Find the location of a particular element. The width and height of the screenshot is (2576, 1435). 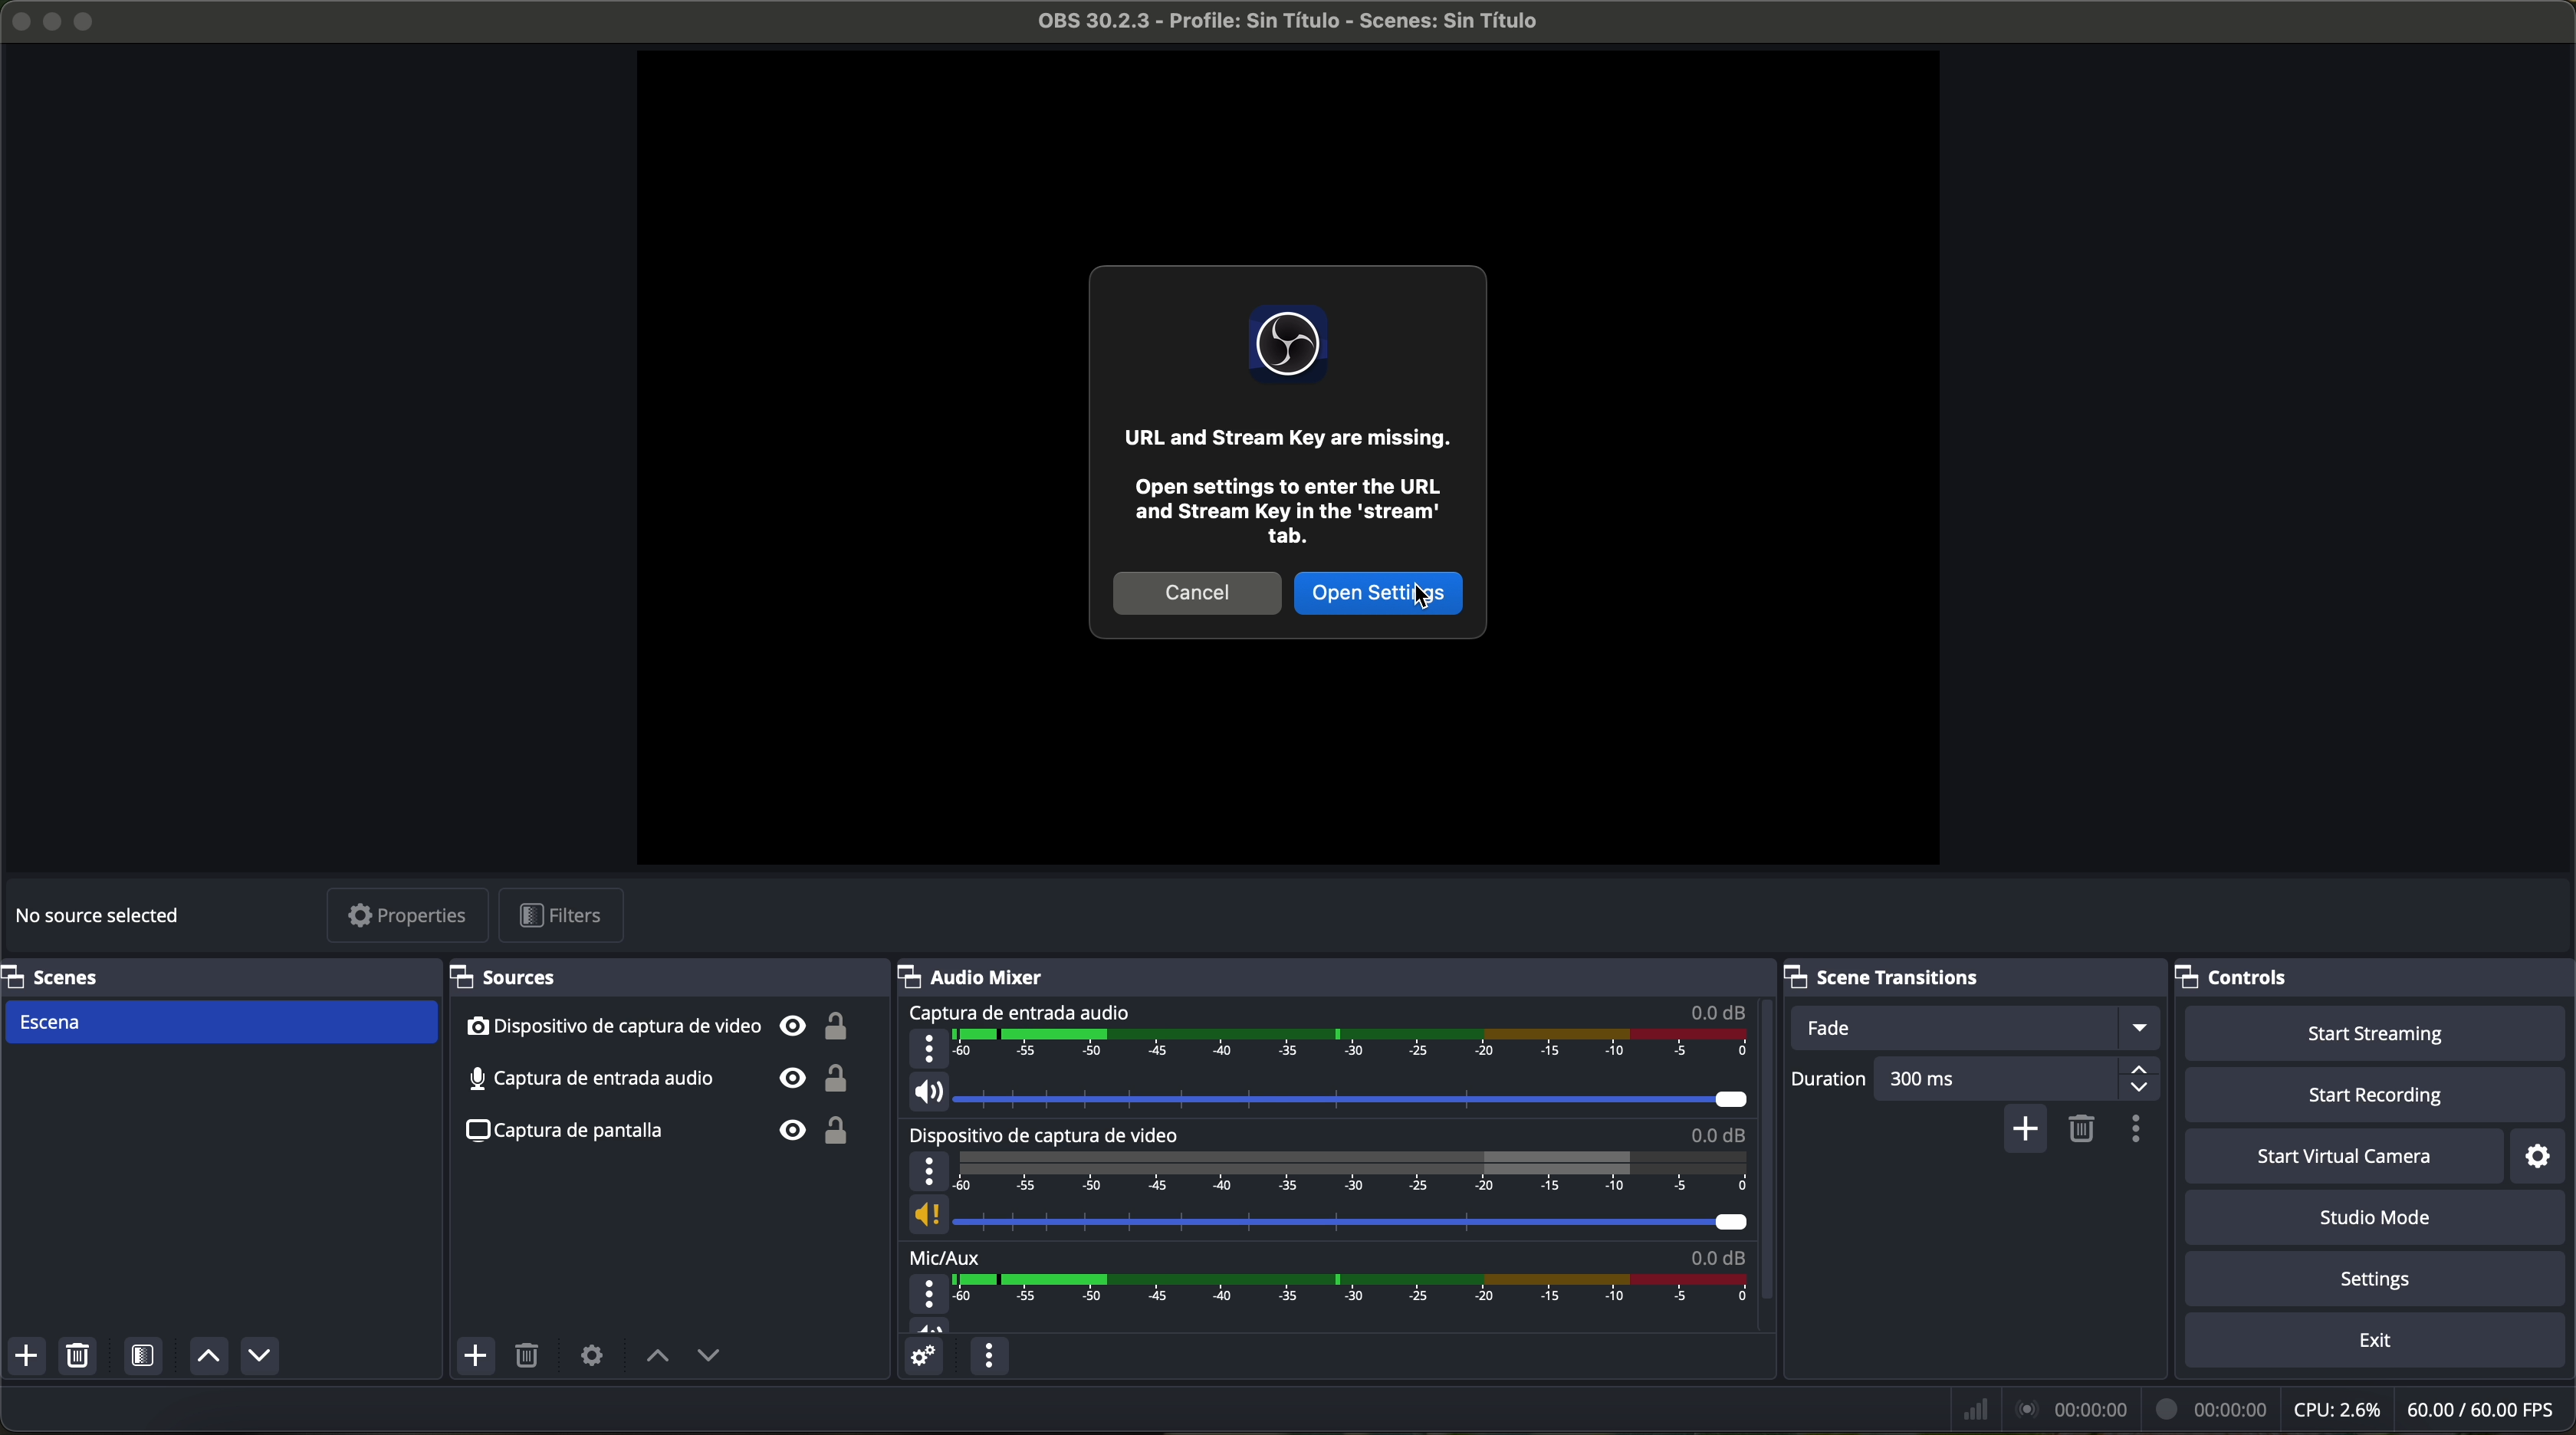

start virtual camera is located at coordinates (2344, 1157).